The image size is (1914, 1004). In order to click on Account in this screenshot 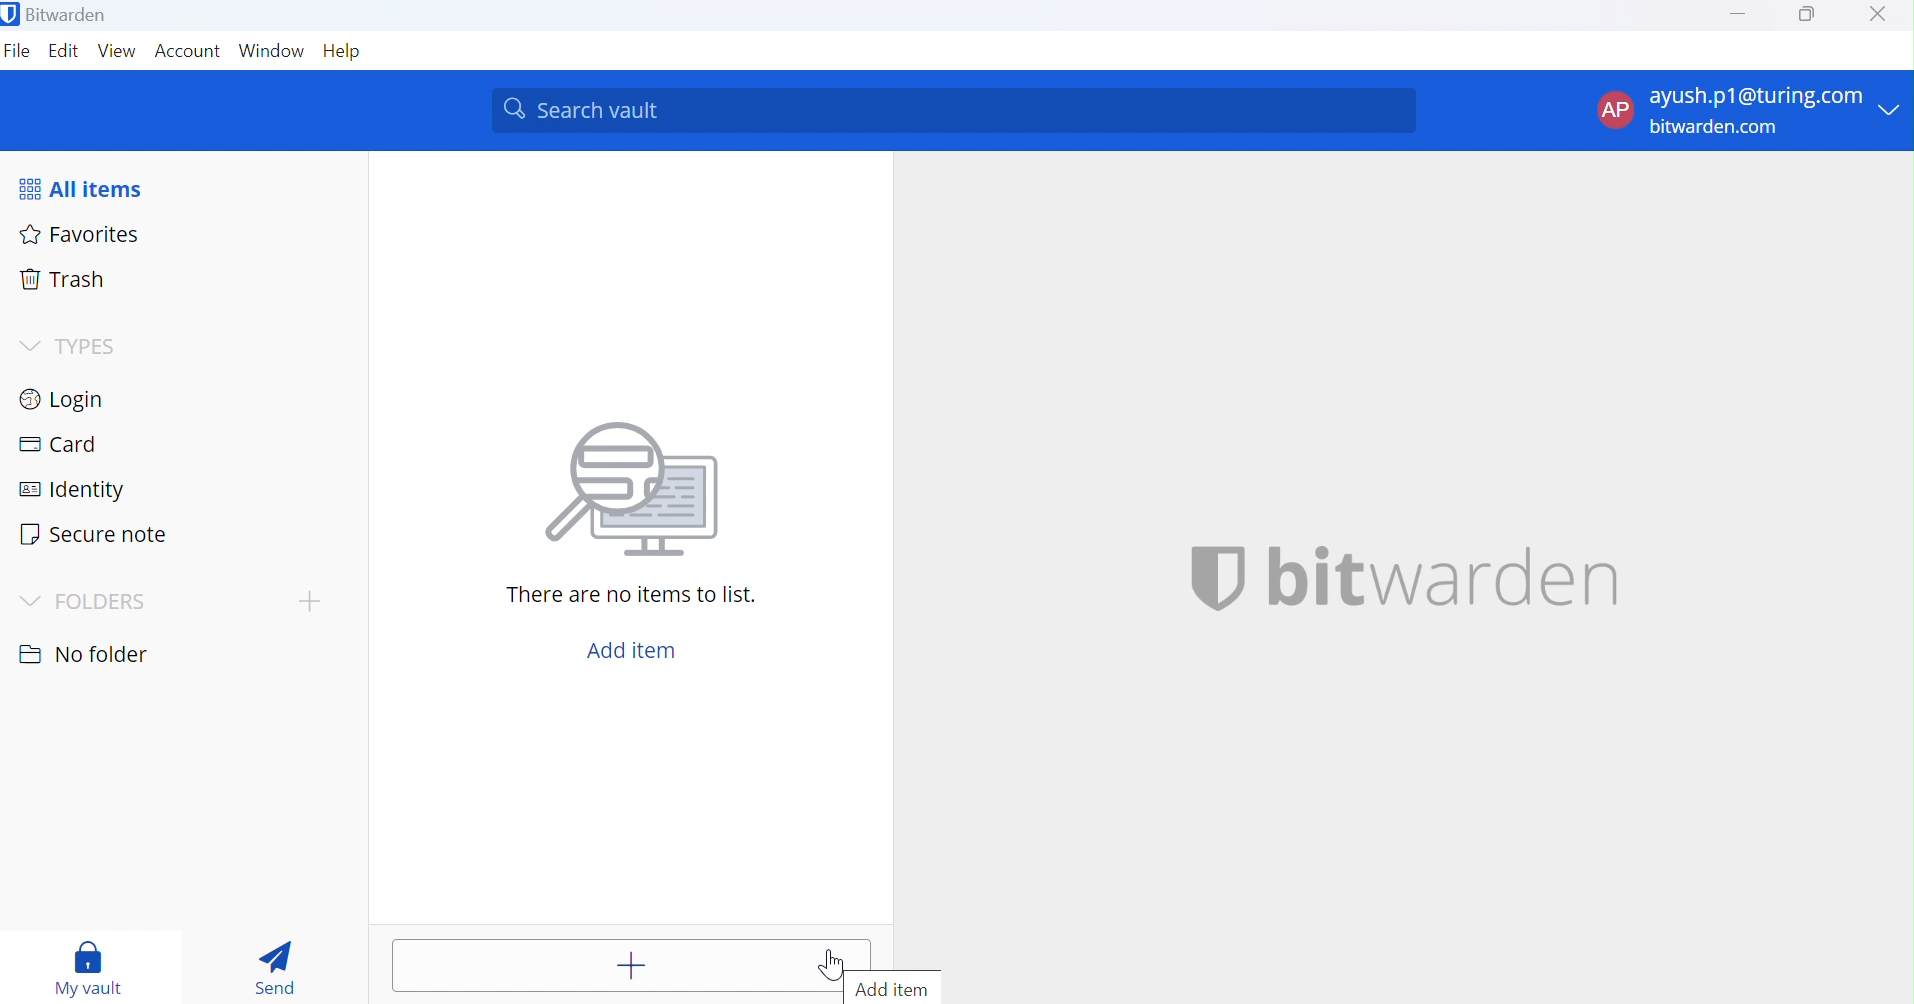, I will do `click(188, 52)`.